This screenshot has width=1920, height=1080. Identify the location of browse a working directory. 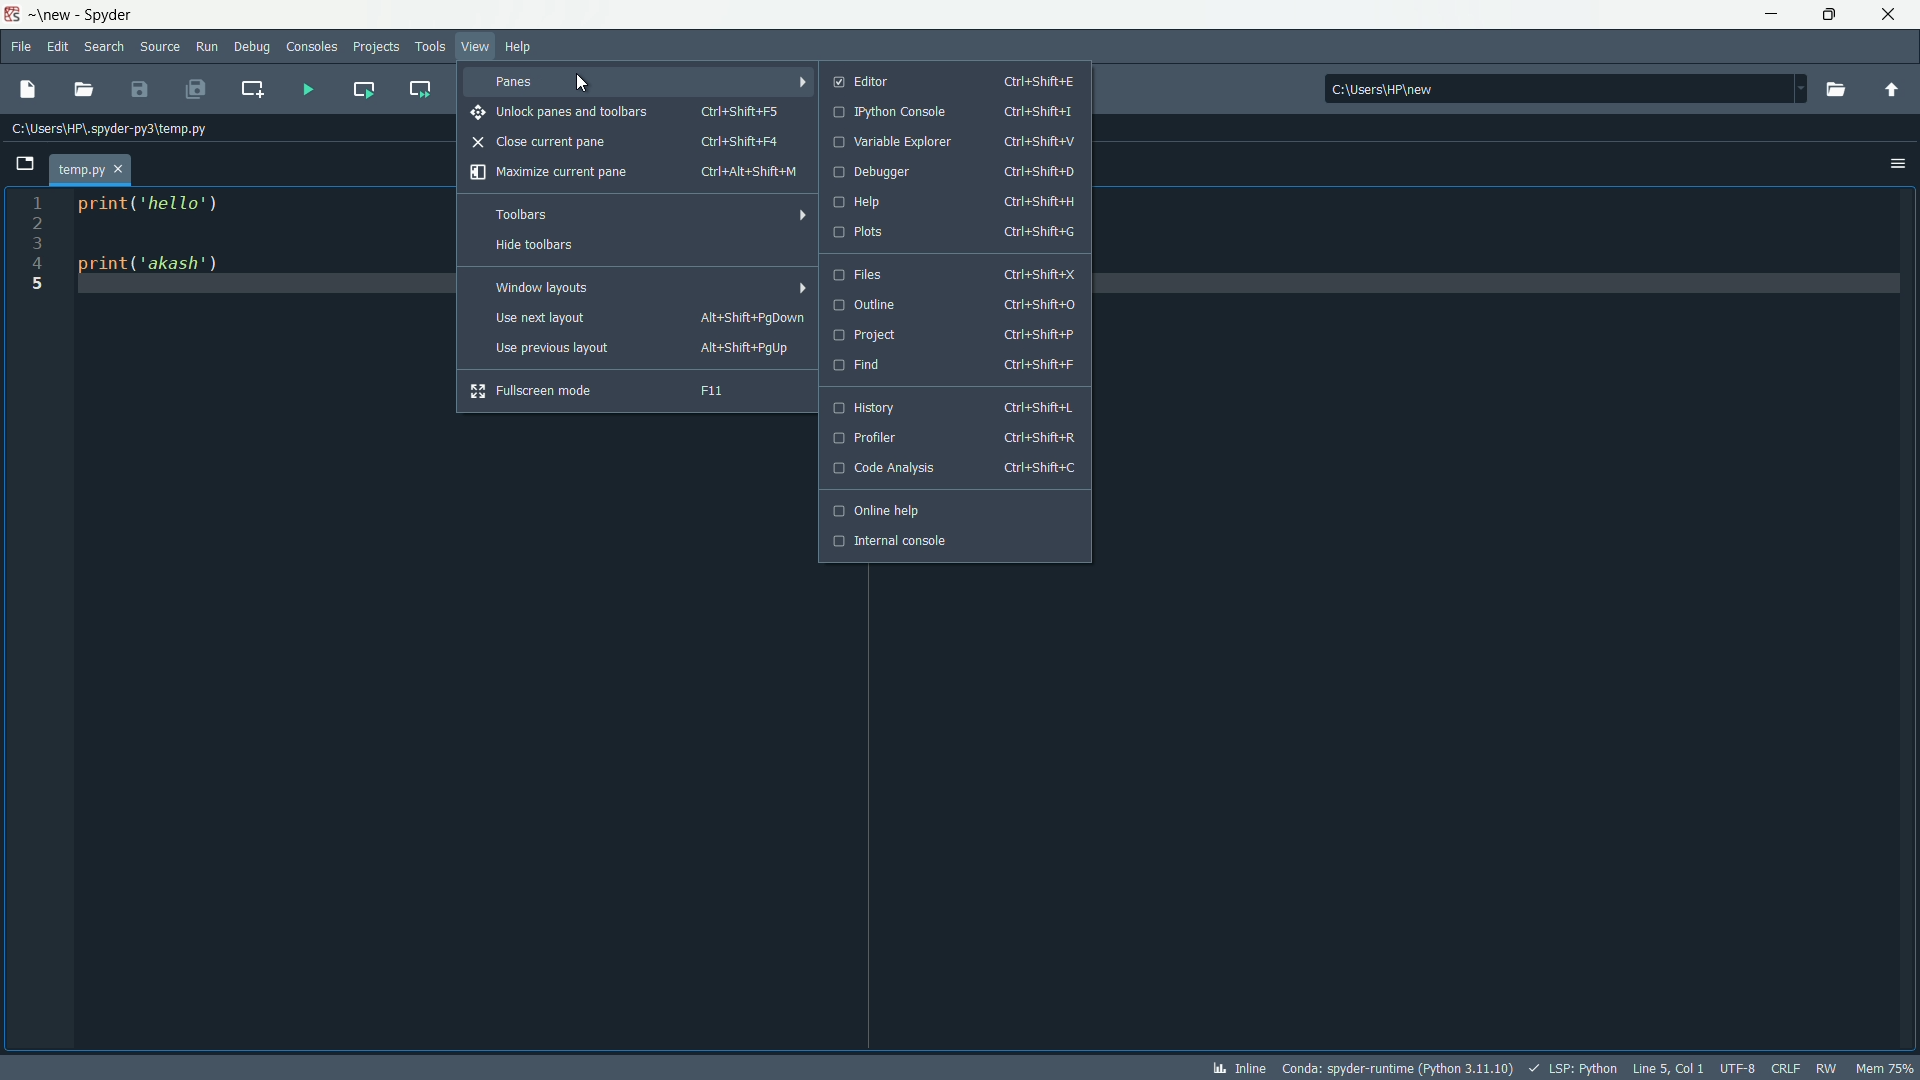
(1840, 89).